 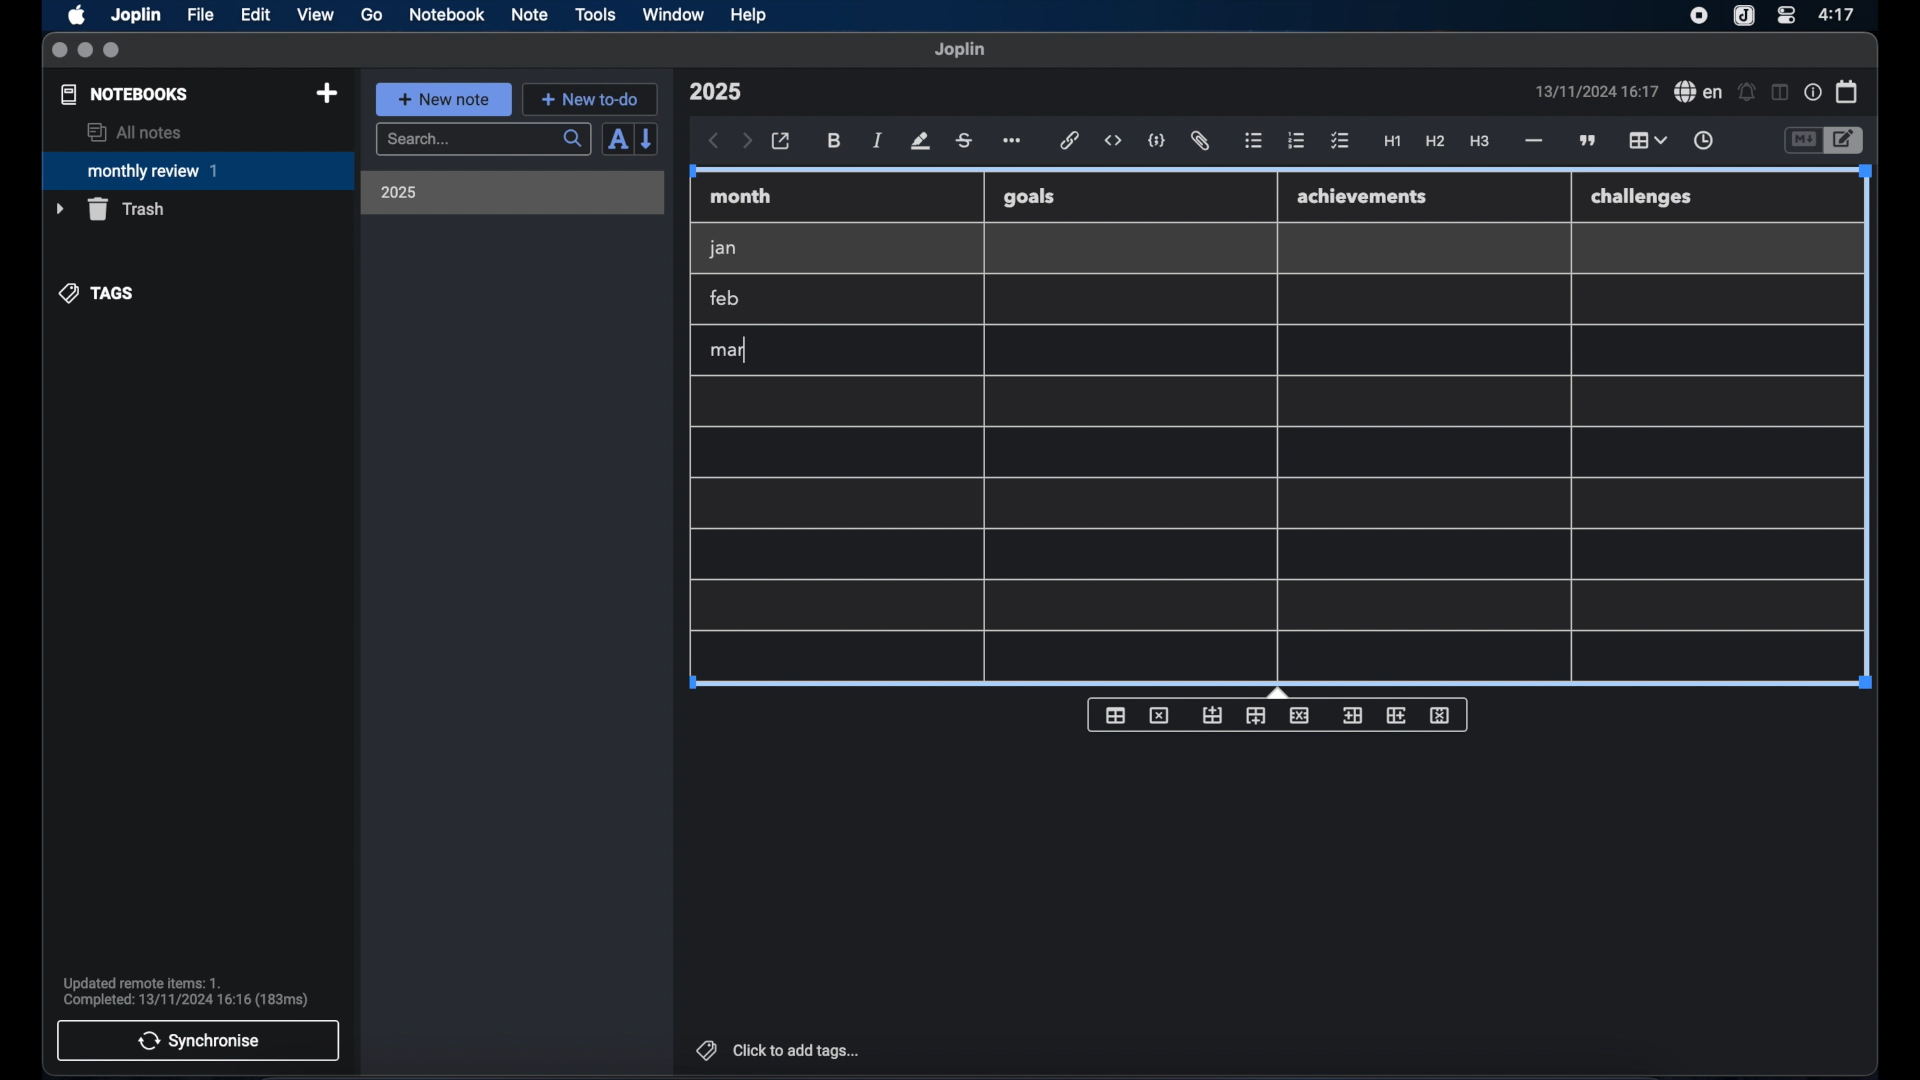 I want to click on italic, so click(x=878, y=140).